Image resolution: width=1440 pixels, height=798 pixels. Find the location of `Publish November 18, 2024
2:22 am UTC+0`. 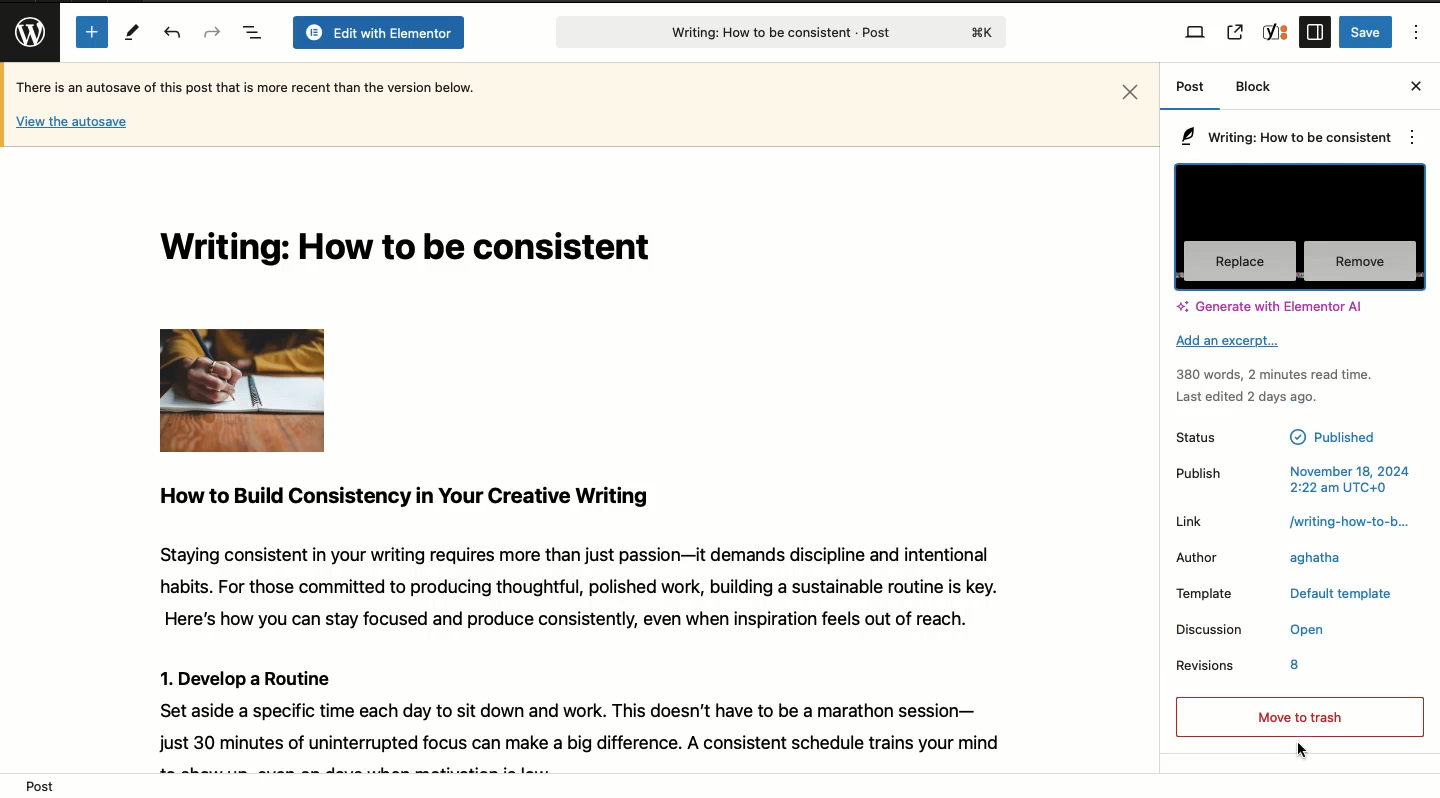

Publish November 18, 2024
2:22 am UTC+0 is located at coordinates (1293, 482).